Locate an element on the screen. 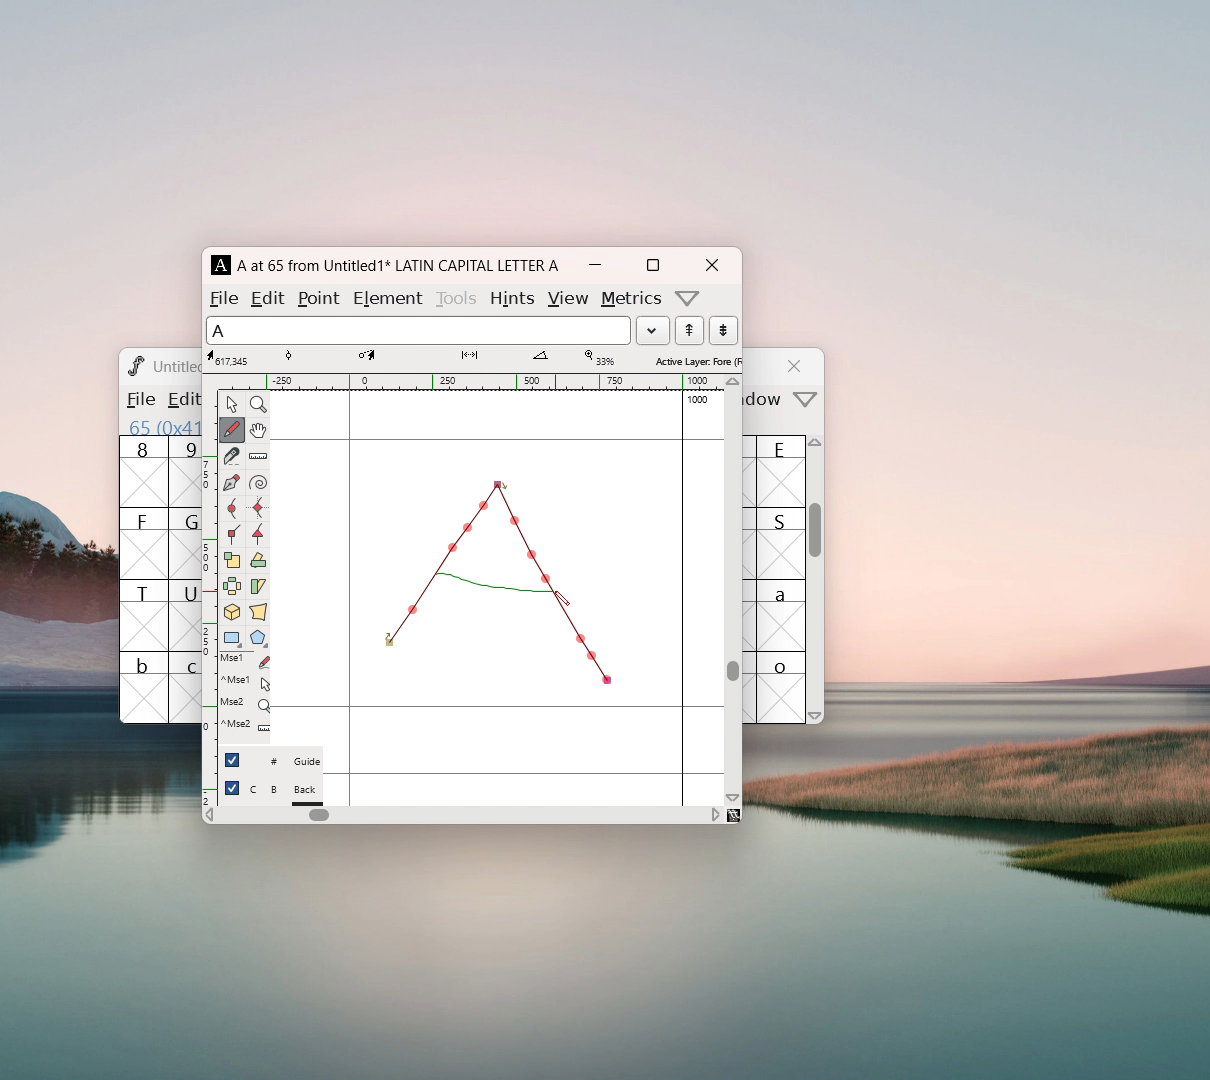  more options is located at coordinates (688, 298).